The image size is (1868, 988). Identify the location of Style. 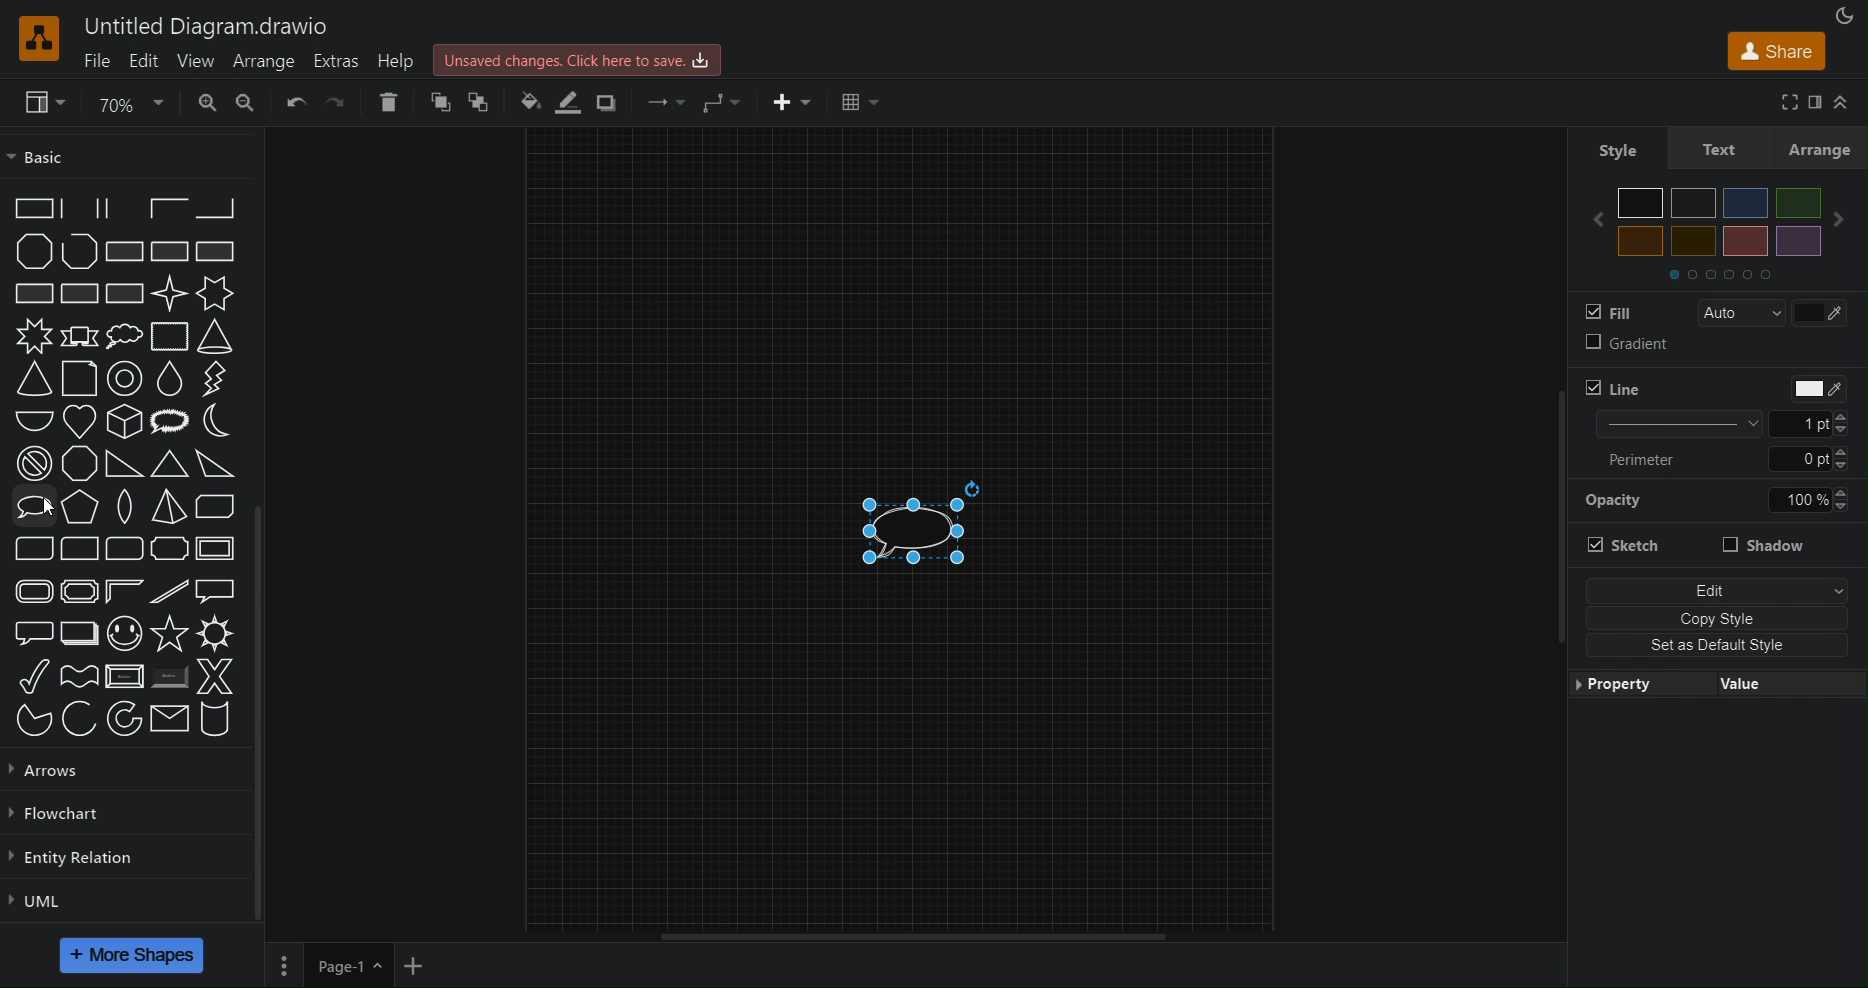
(1613, 149).